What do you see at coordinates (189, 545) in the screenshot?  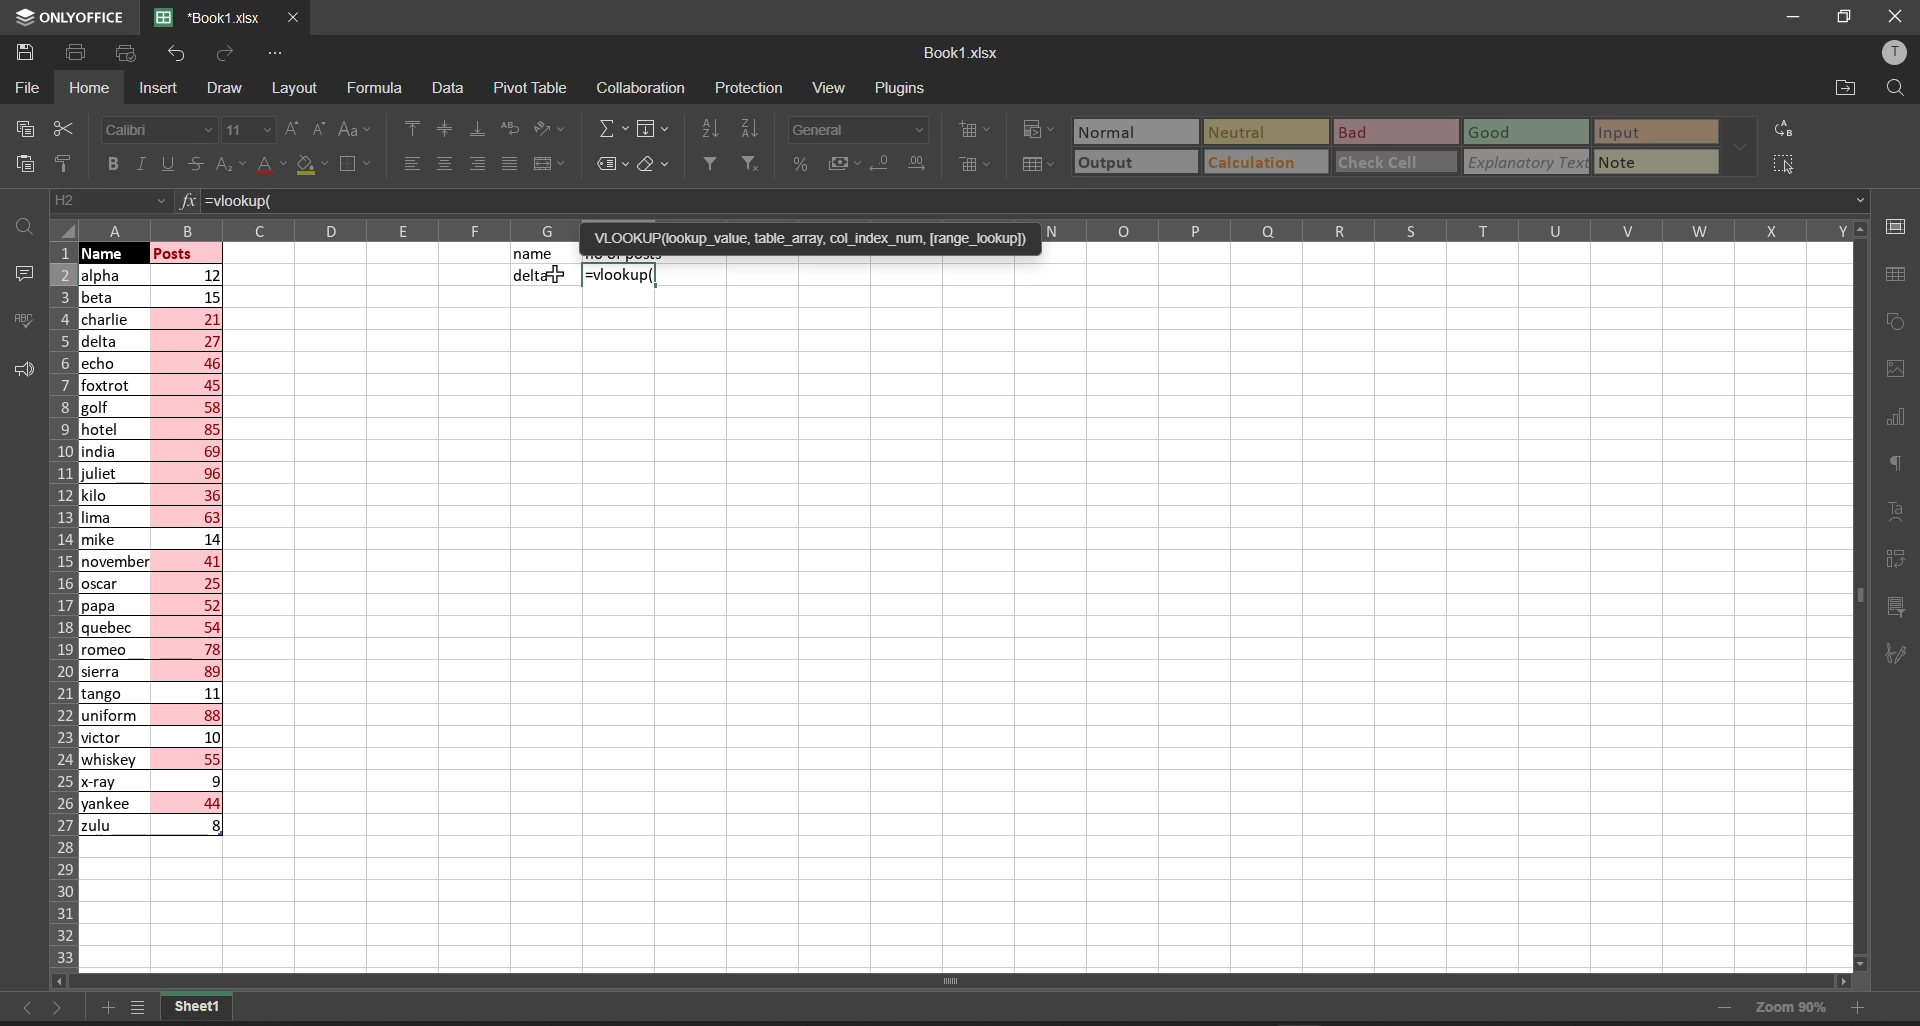 I see `posts` at bounding box center [189, 545].